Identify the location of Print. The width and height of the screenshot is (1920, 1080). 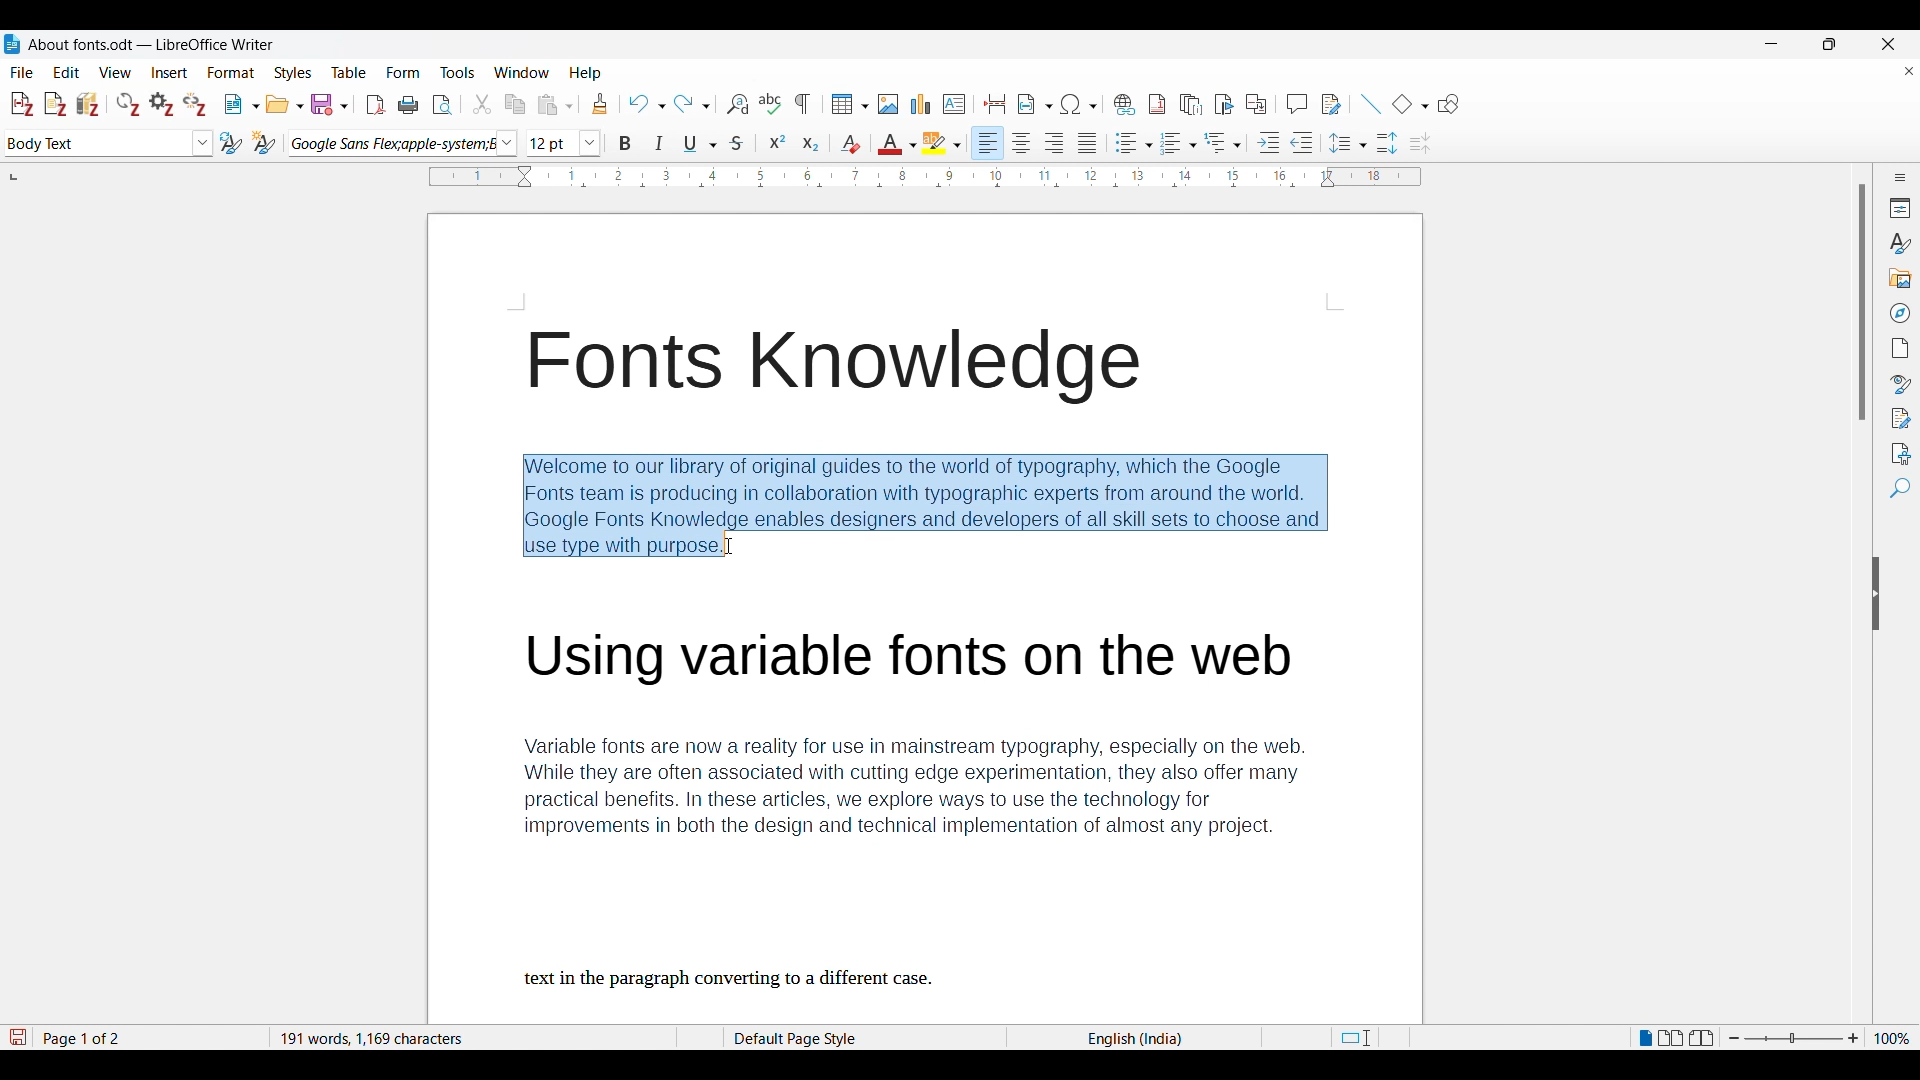
(408, 105).